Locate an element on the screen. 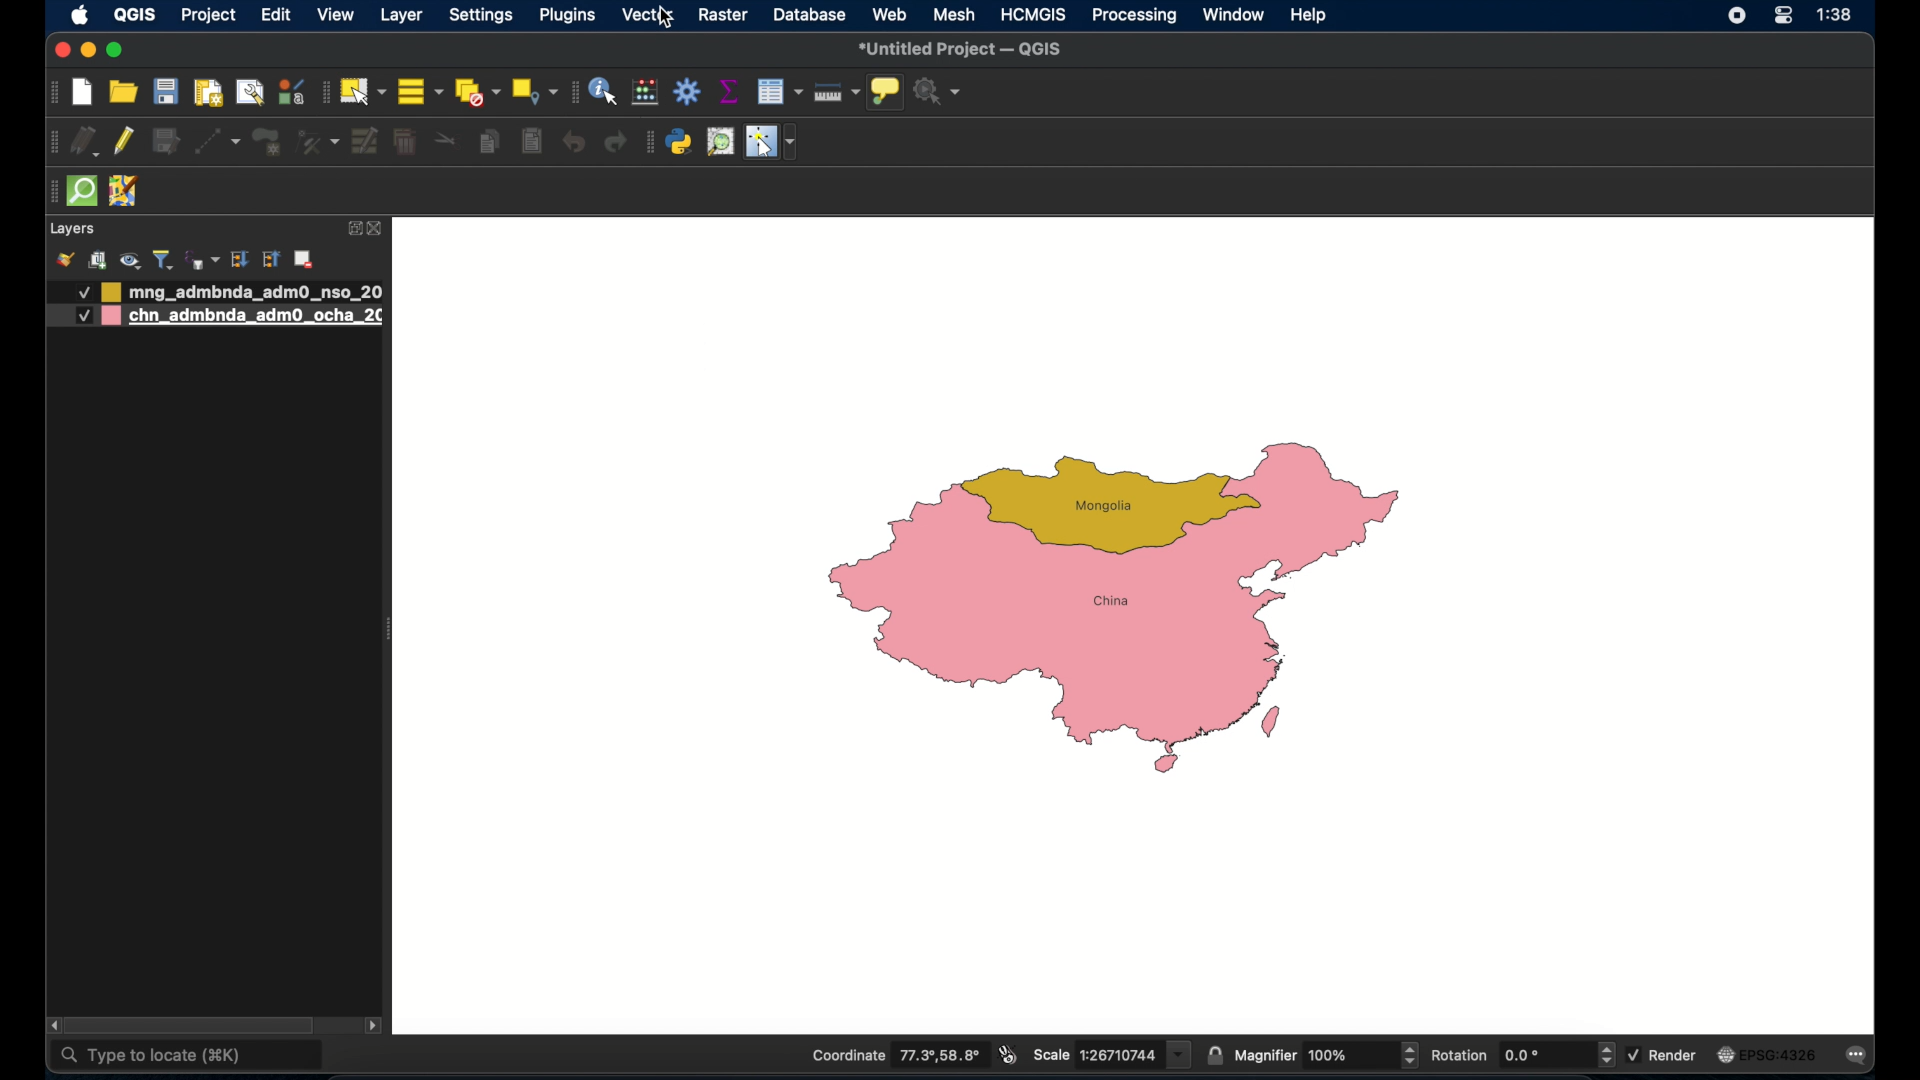  toolbox is located at coordinates (687, 90).